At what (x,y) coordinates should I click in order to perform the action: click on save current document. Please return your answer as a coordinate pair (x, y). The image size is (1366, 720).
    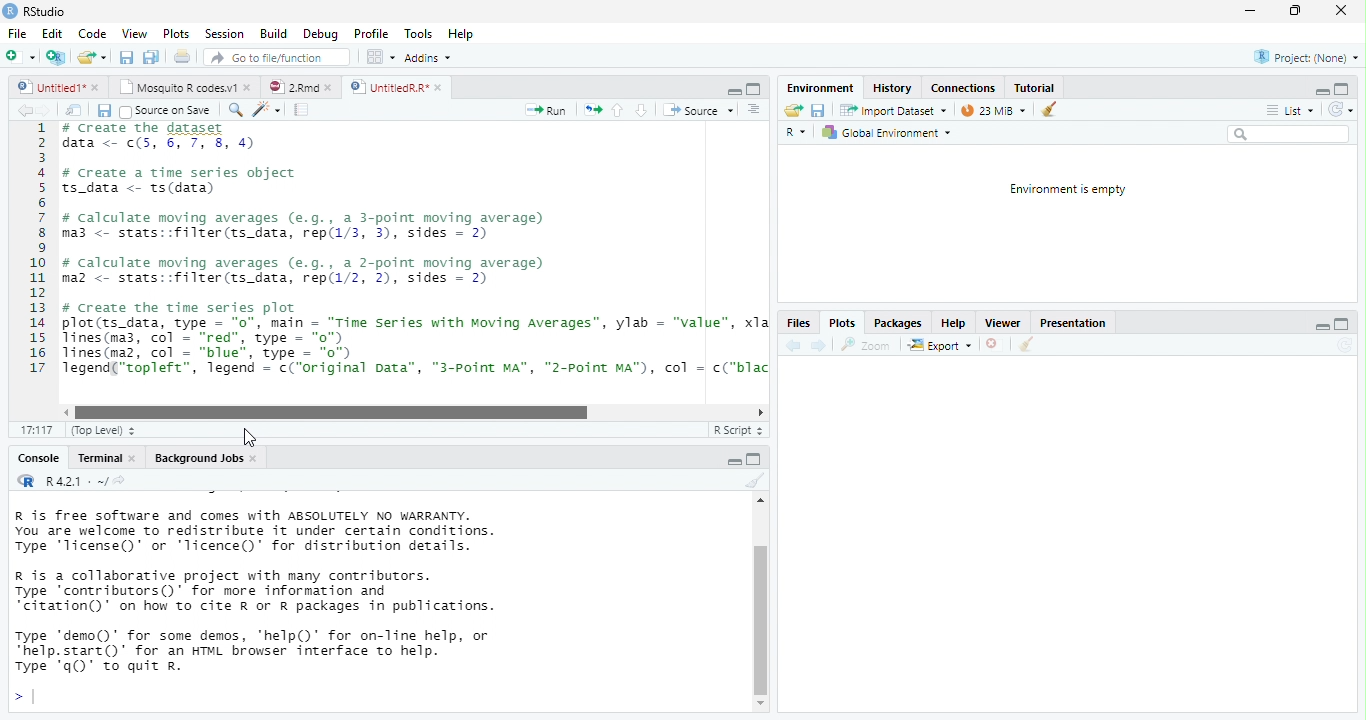
    Looking at the image, I should click on (819, 111).